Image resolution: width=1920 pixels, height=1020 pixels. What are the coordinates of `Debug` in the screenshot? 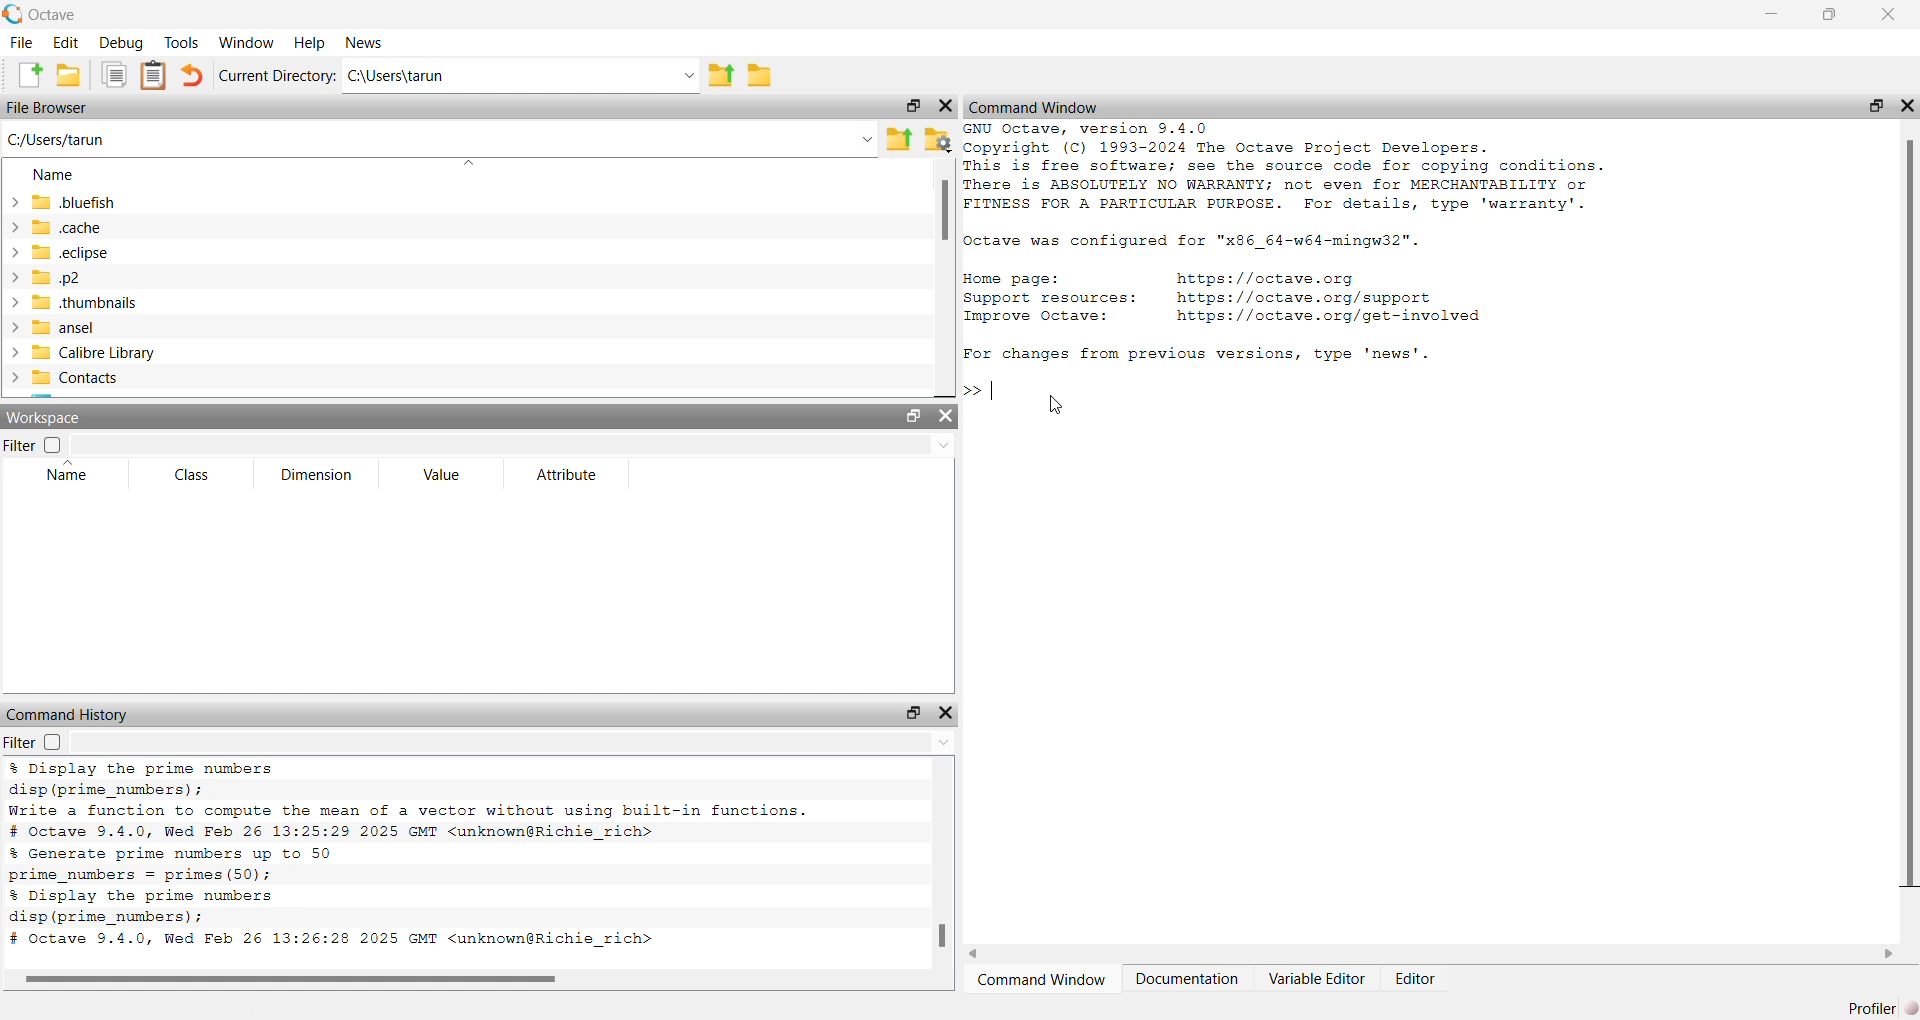 It's located at (122, 43).